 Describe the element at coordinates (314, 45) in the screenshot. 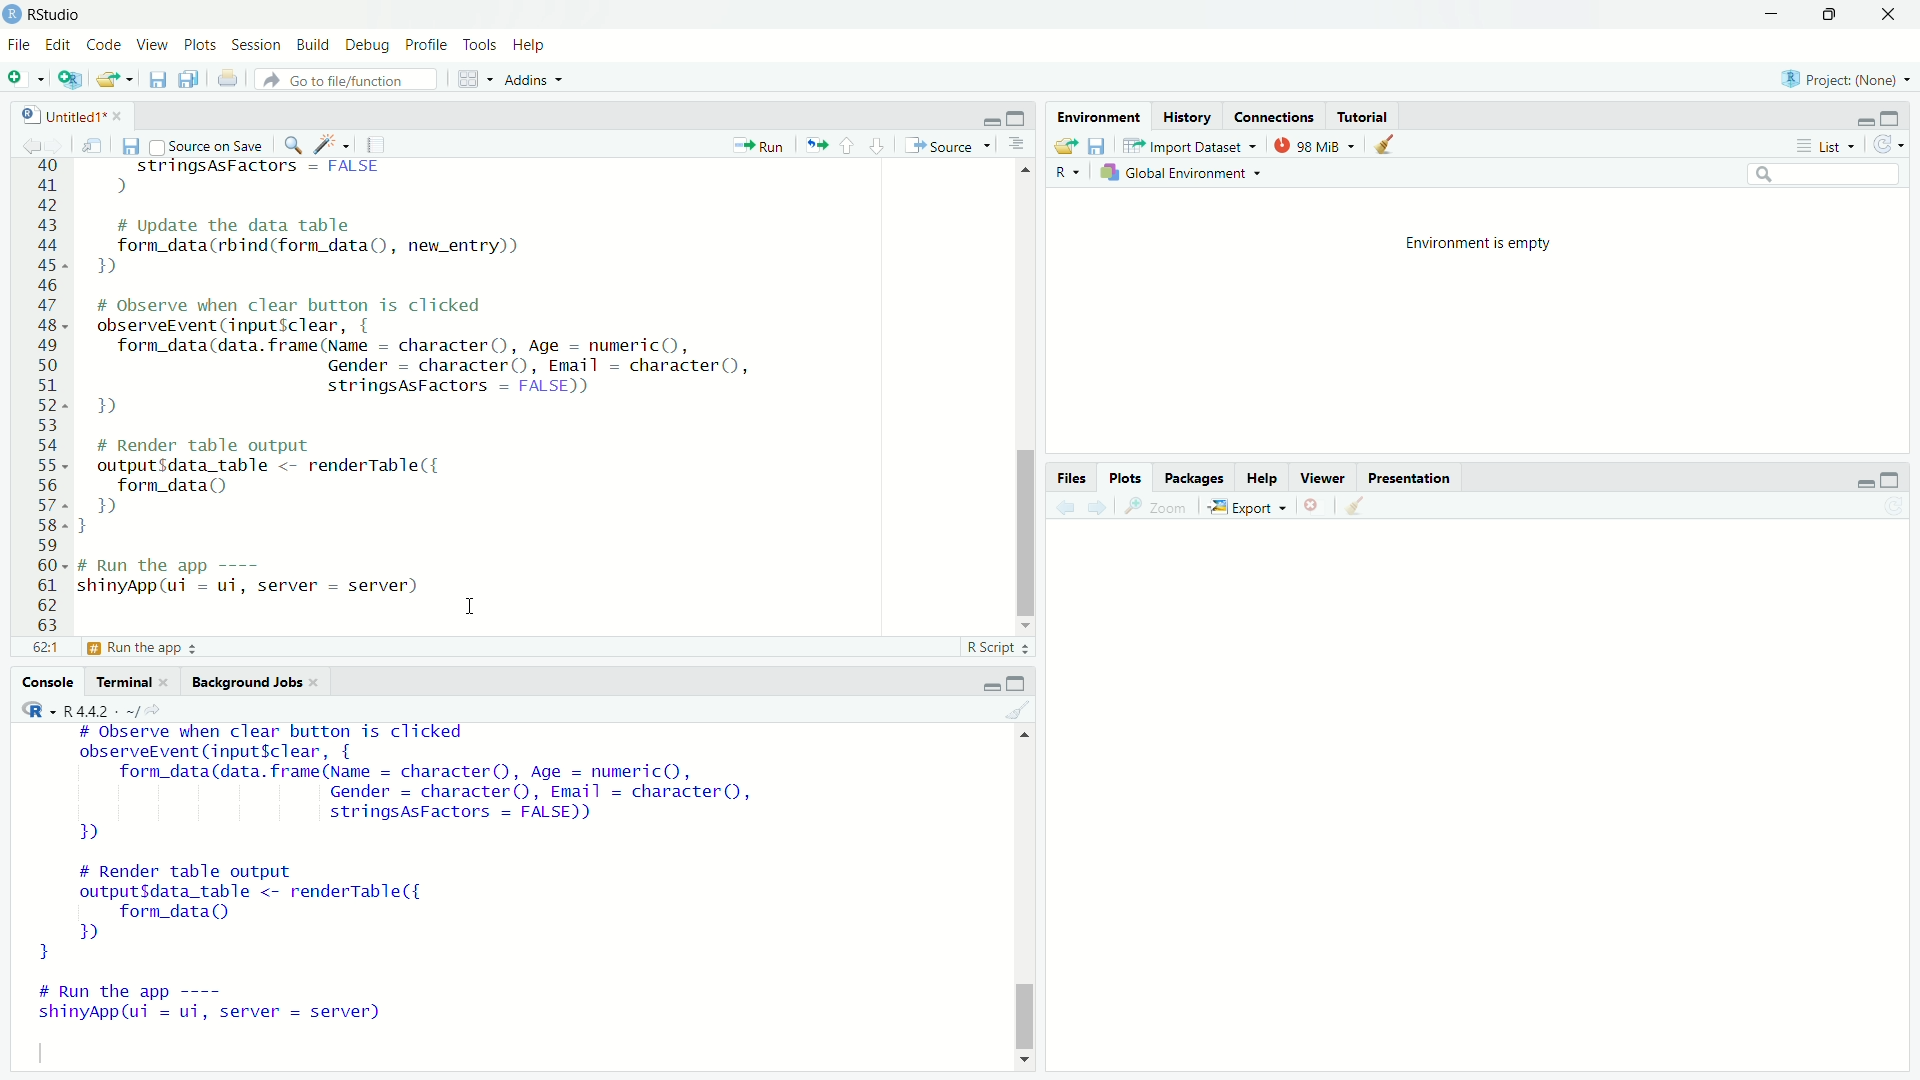

I see `Build` at that location.